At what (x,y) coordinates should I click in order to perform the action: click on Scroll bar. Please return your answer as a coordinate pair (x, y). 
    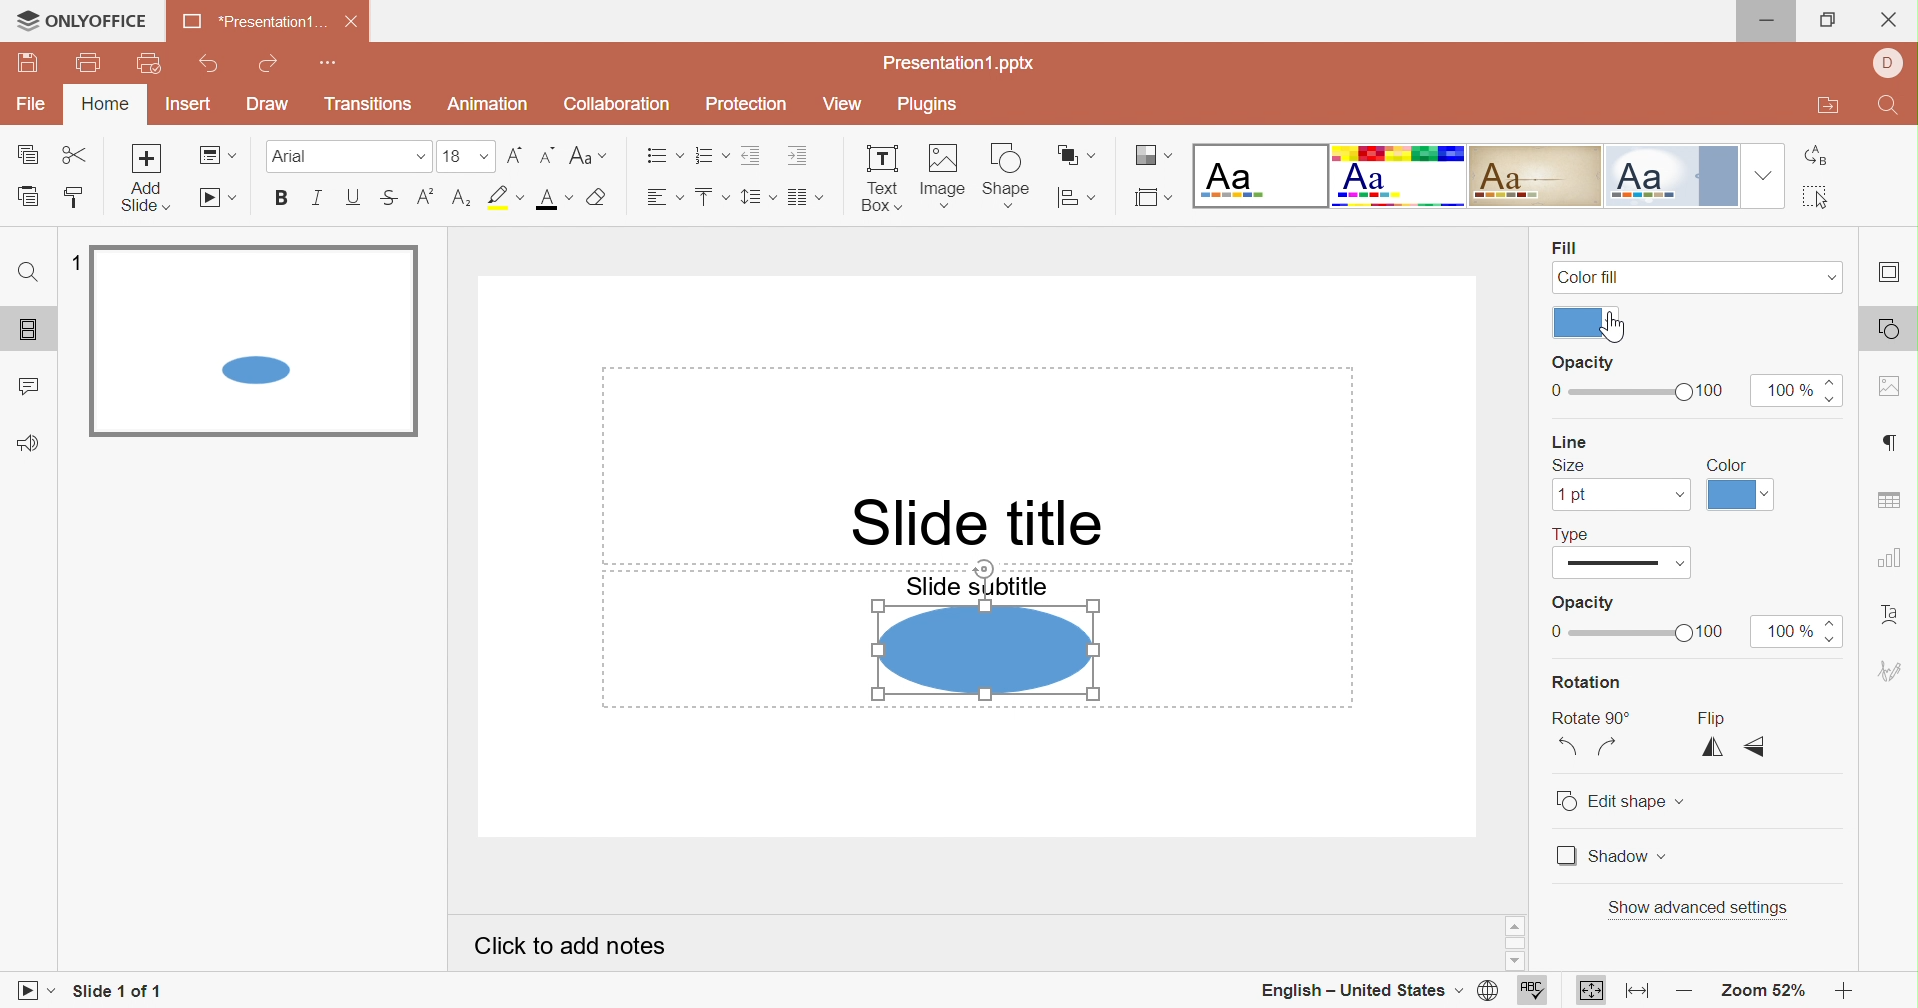
    Looking at the image, I should click on (1521, 945).